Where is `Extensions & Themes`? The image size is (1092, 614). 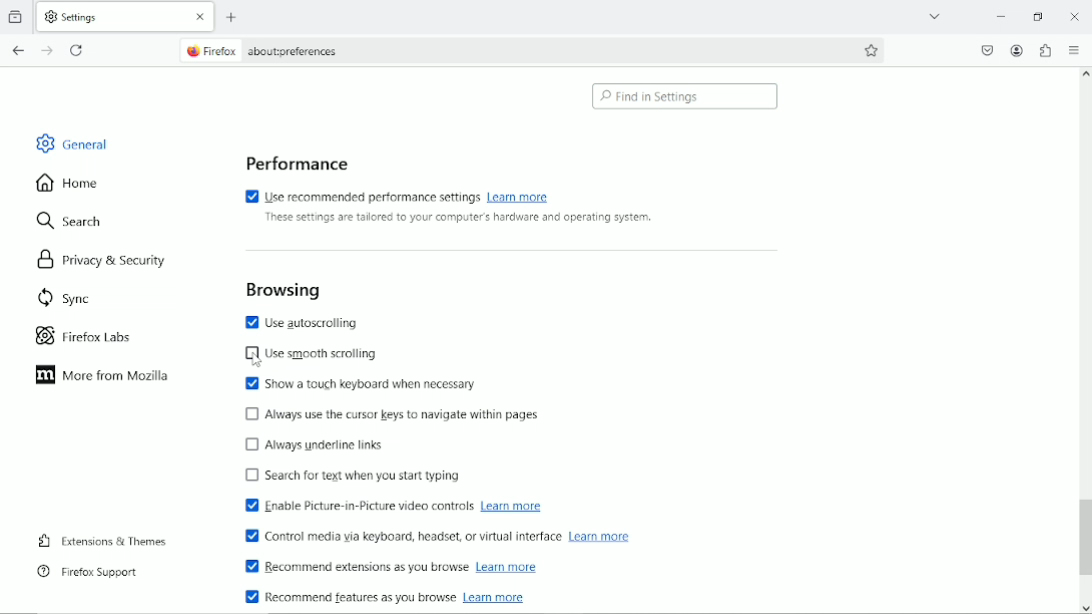 Extensions & Themes is located at coordinates (100, 539).